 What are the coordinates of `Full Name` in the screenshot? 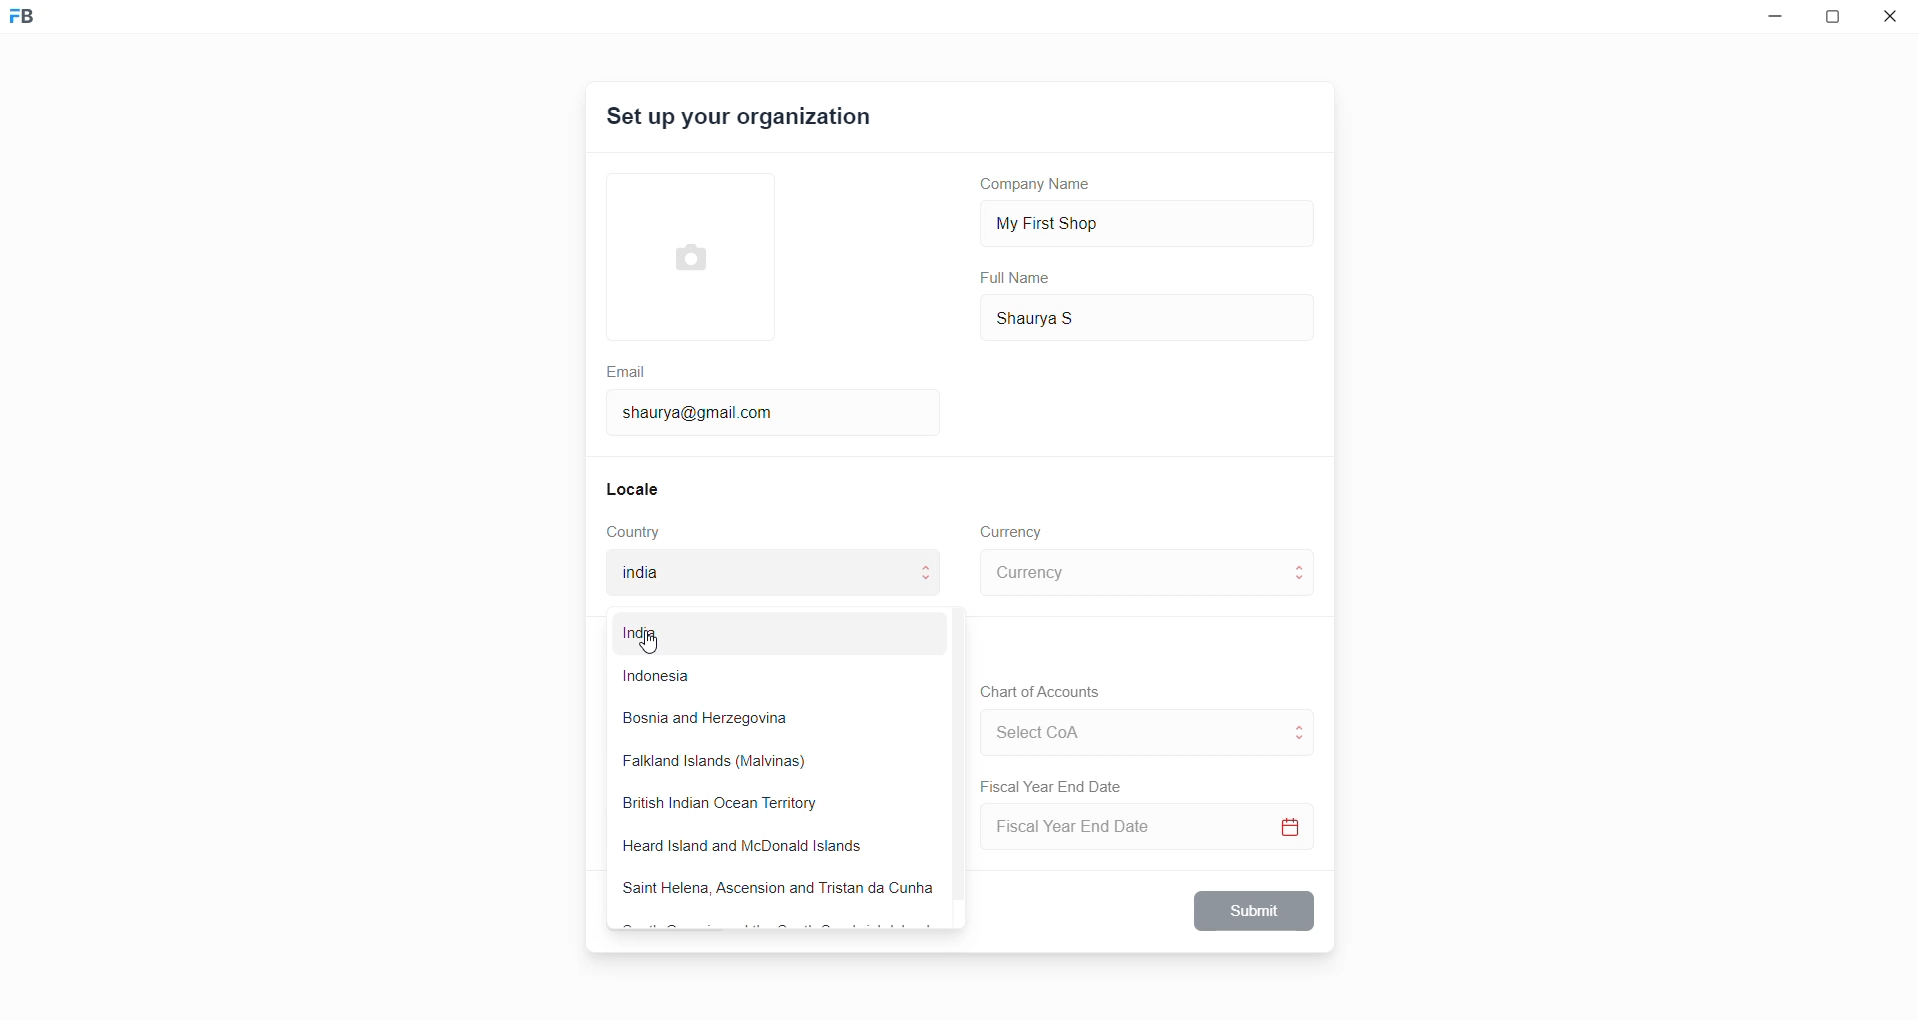 It's located at (1017, 278).